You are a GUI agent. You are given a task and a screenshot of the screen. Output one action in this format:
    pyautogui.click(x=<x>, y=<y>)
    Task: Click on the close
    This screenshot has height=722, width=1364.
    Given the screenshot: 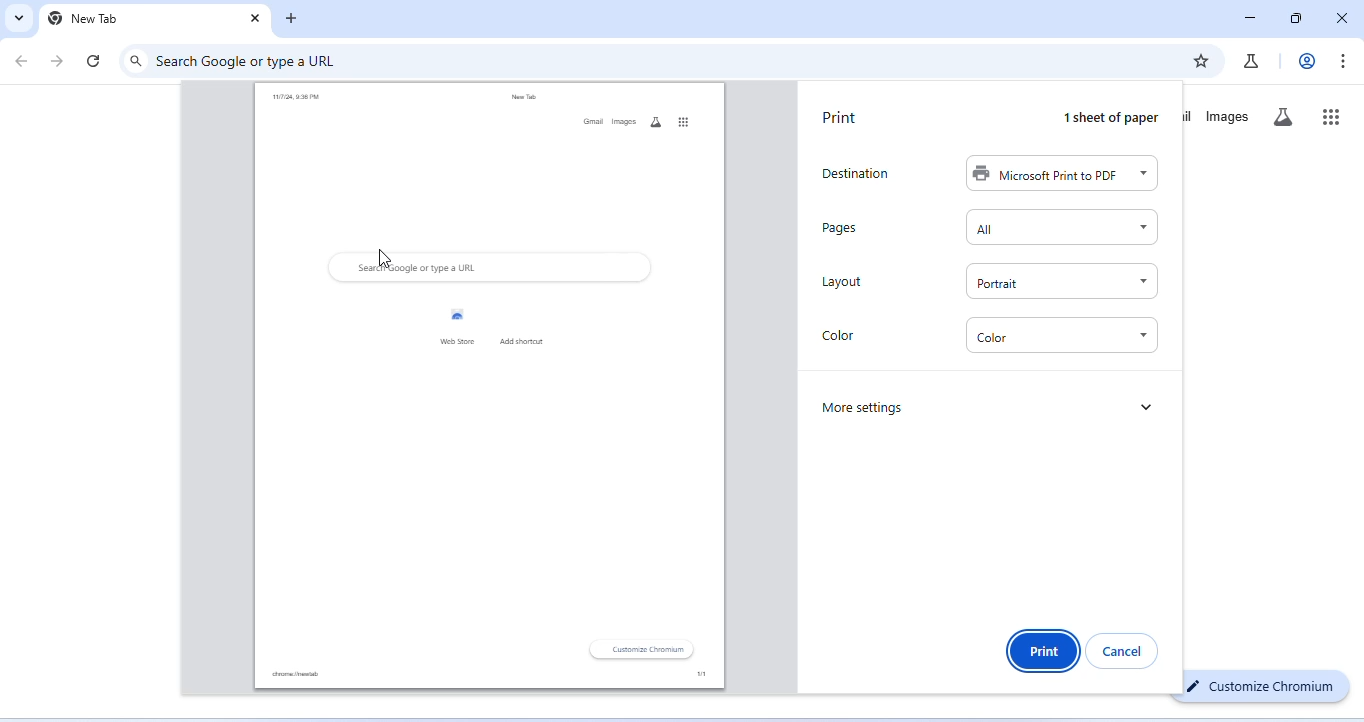 What is the action you would take?
    pyautogui.click(x=1341, y=16)
    